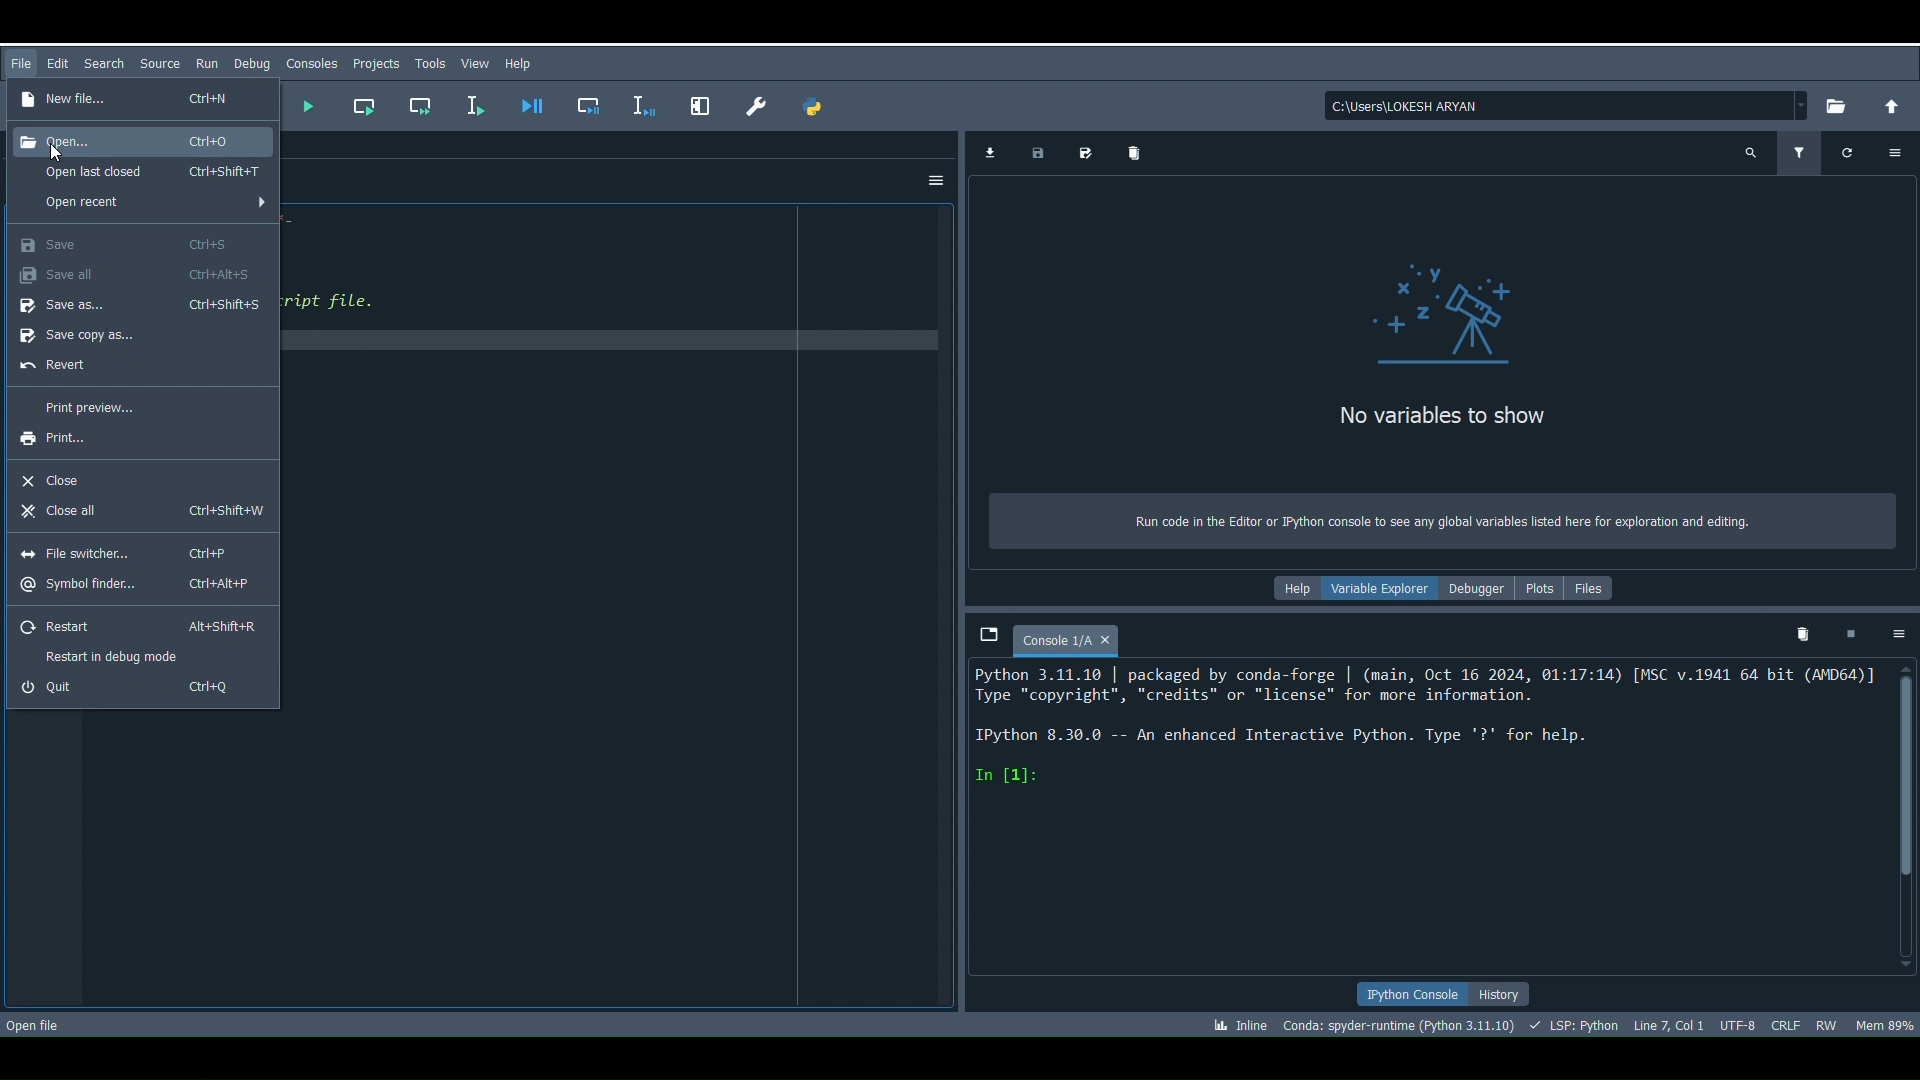 This screenshot has width=1920, height=1080. I want to click on Consoles, so click(308, 62).